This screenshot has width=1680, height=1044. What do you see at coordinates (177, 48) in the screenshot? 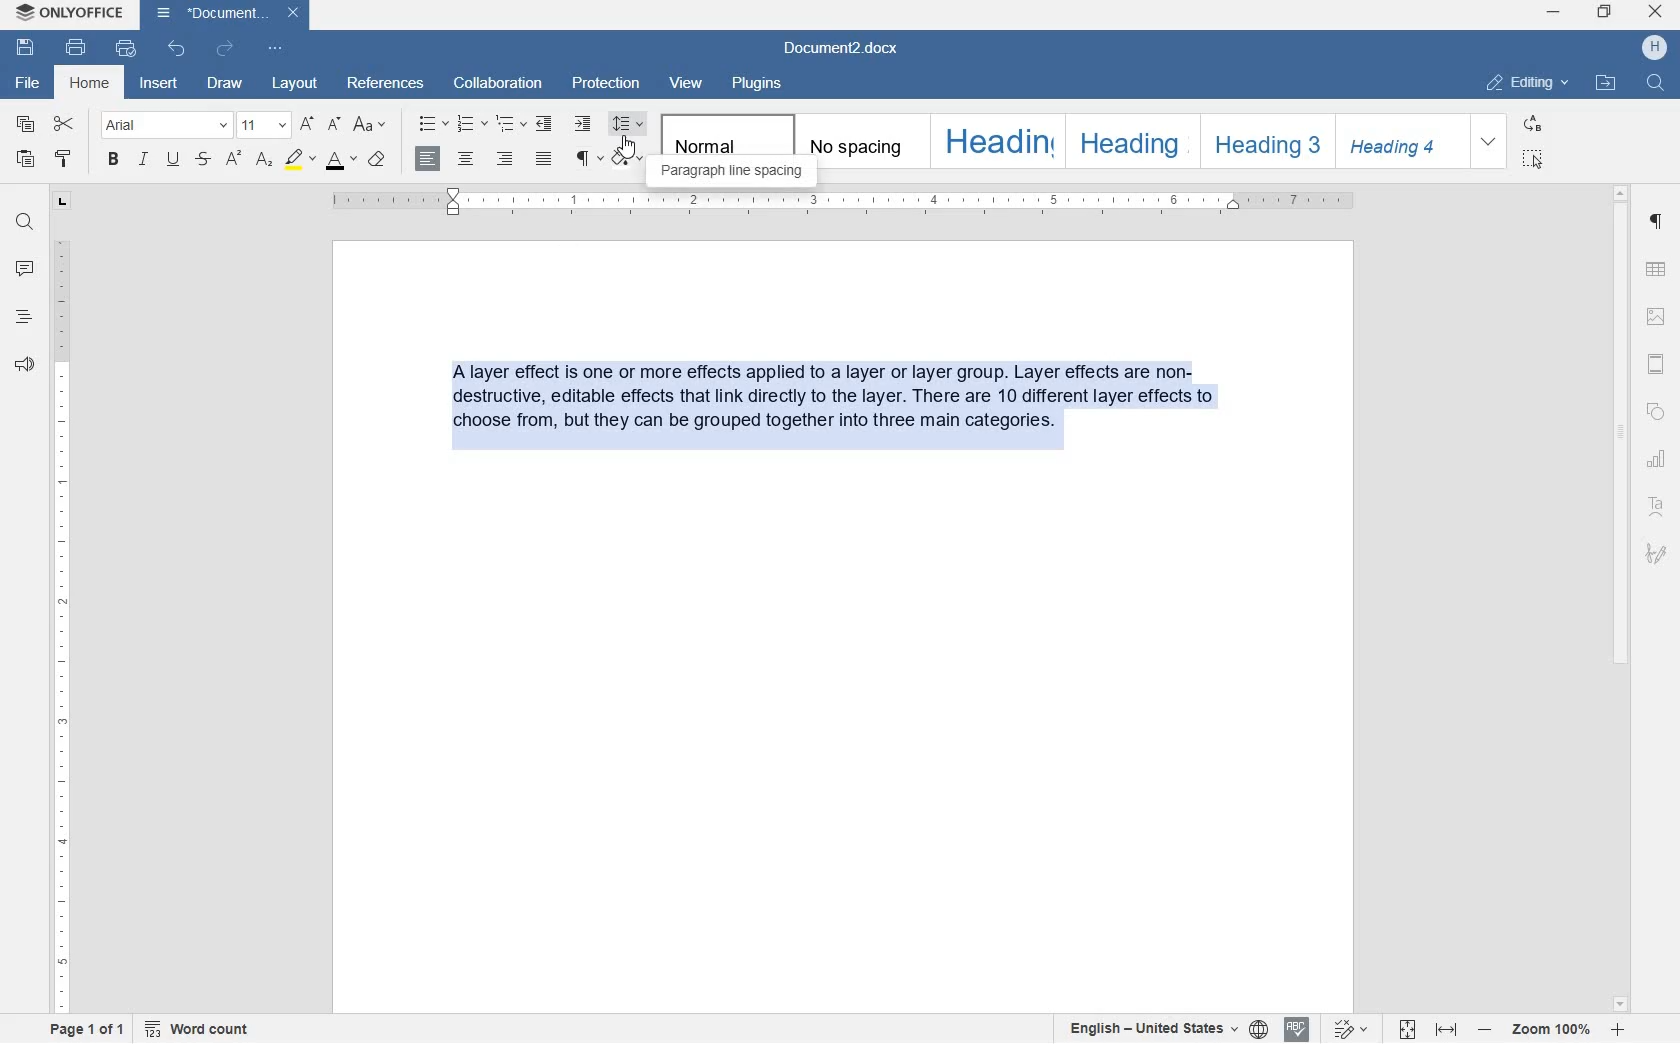
I see `undo` at bounding box center [177, 48].